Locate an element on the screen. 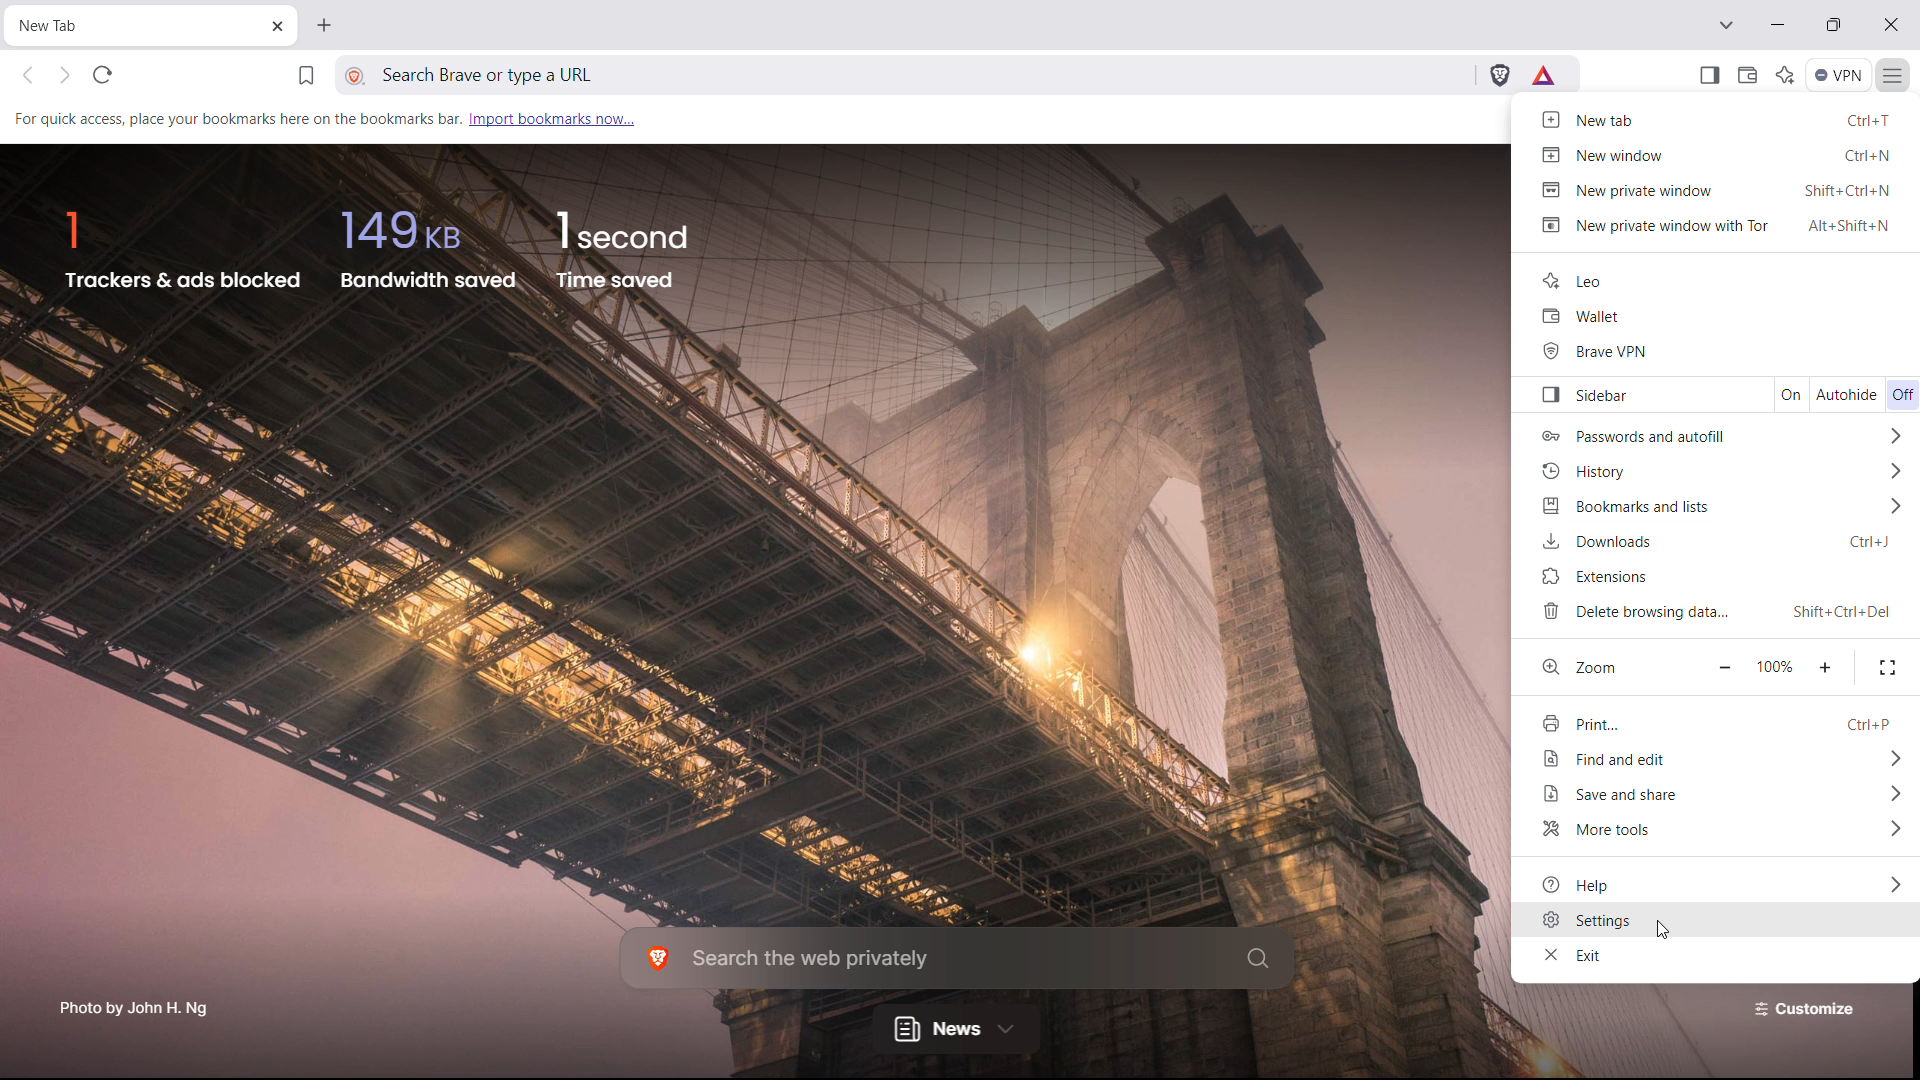 The height and width of the screenshot is (1080, 1920). bookmark this tab is located at coordinates (306, 78).